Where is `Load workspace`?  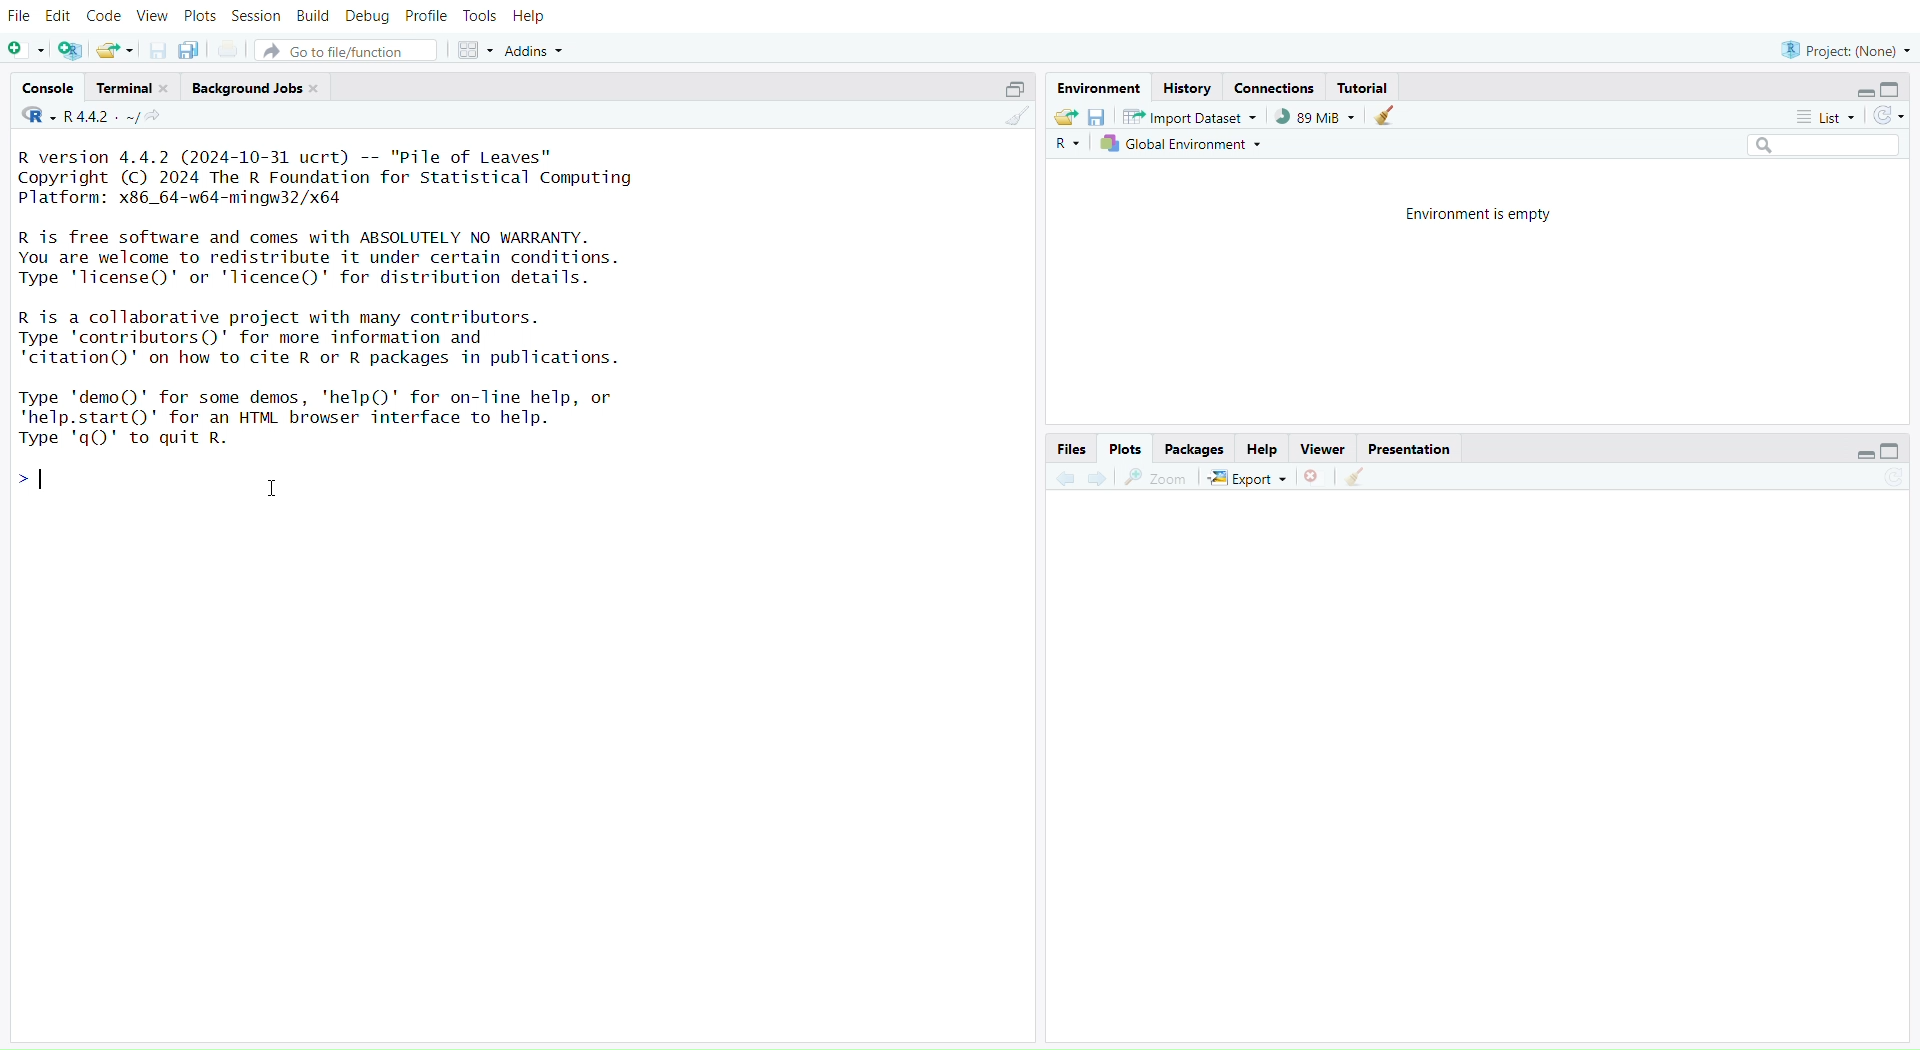
Load workspace is located at coordinates (1066, 118).